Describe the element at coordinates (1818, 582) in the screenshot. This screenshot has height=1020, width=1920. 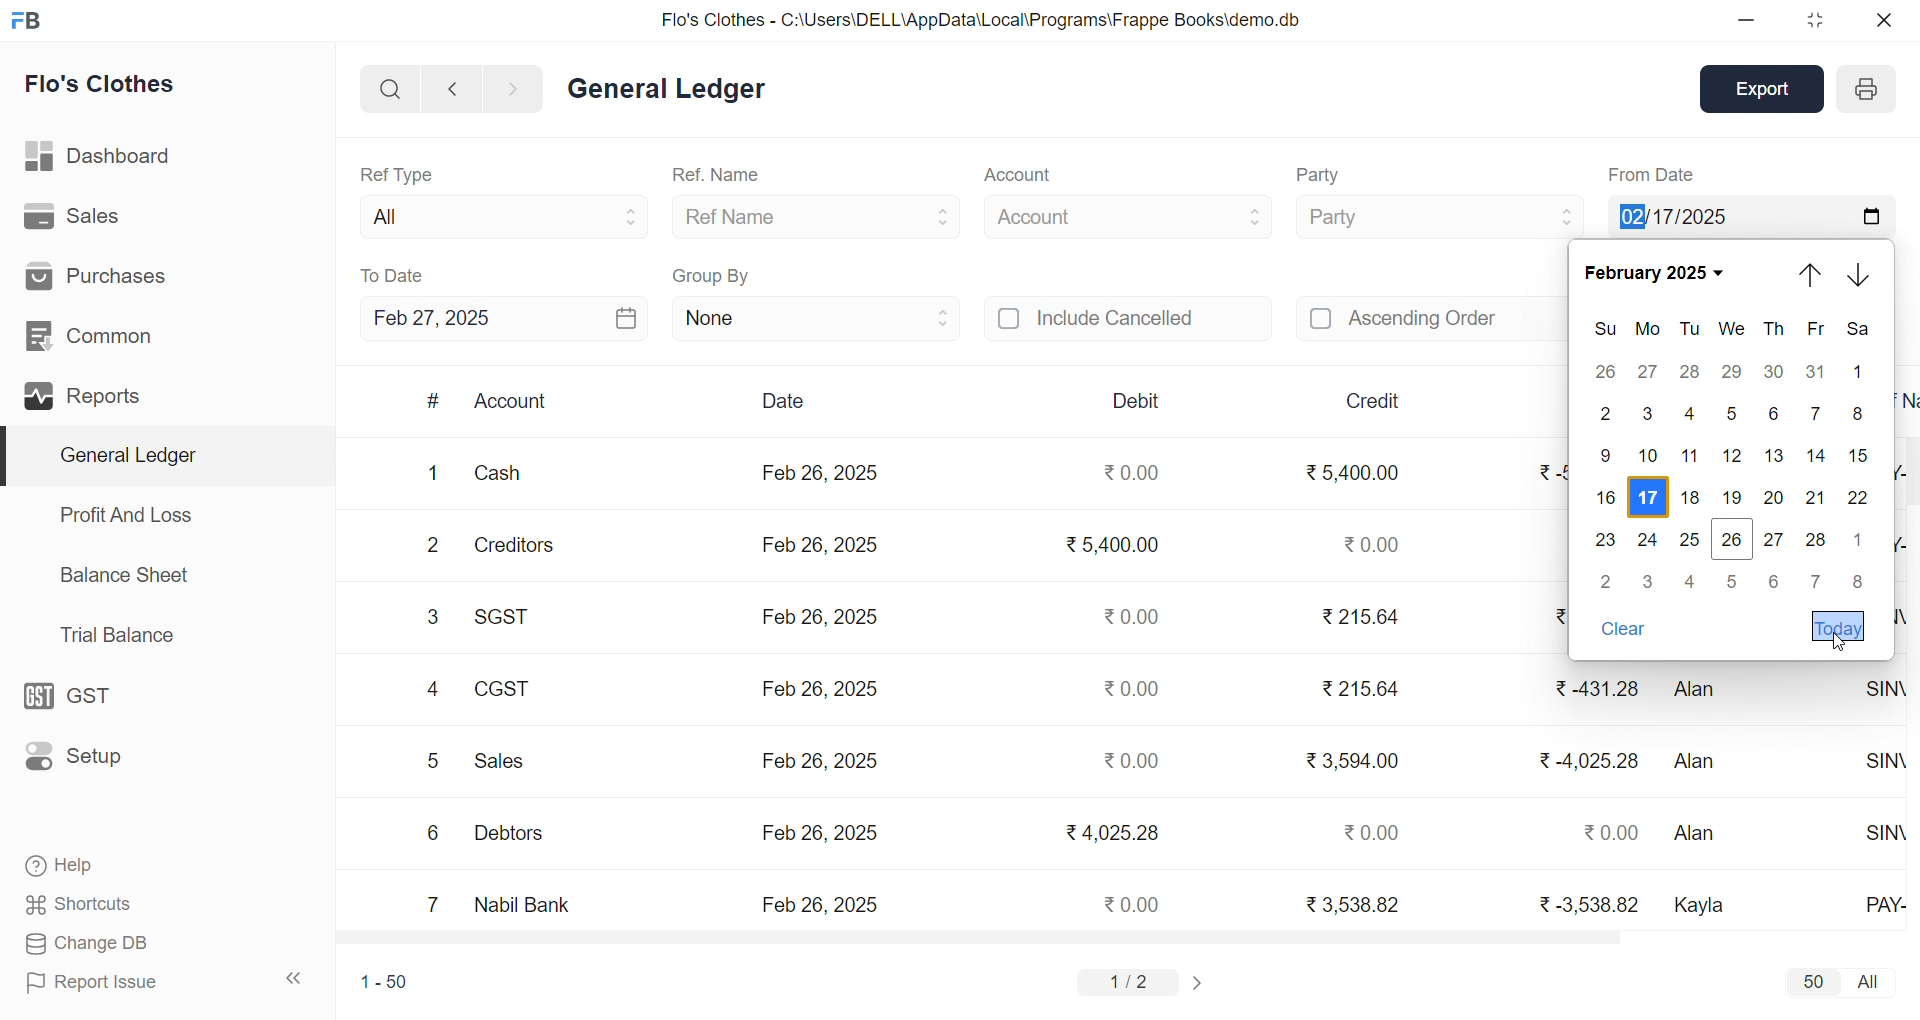
I see `7` at that location.